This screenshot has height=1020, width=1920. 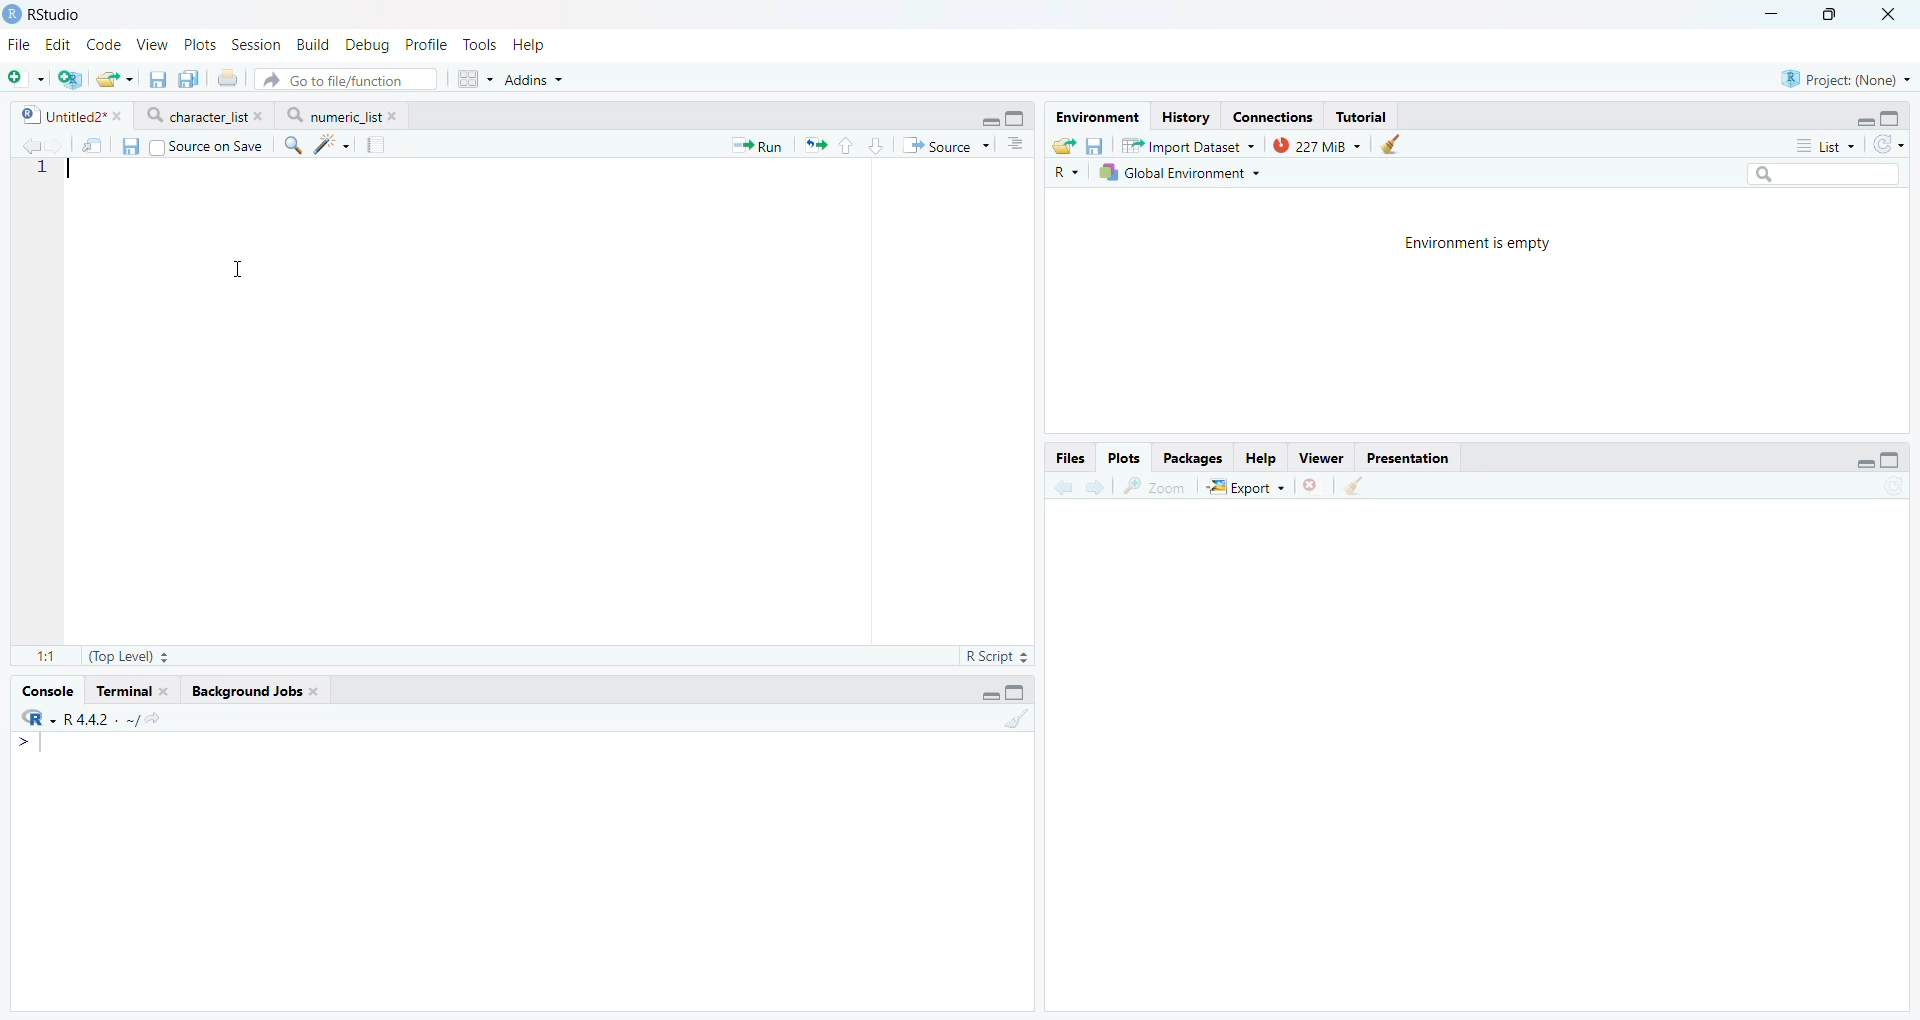 What do you see at coordinates (1159, 486) in the screenshot?
I see `Zoom` at bounding box center [1159, 486].